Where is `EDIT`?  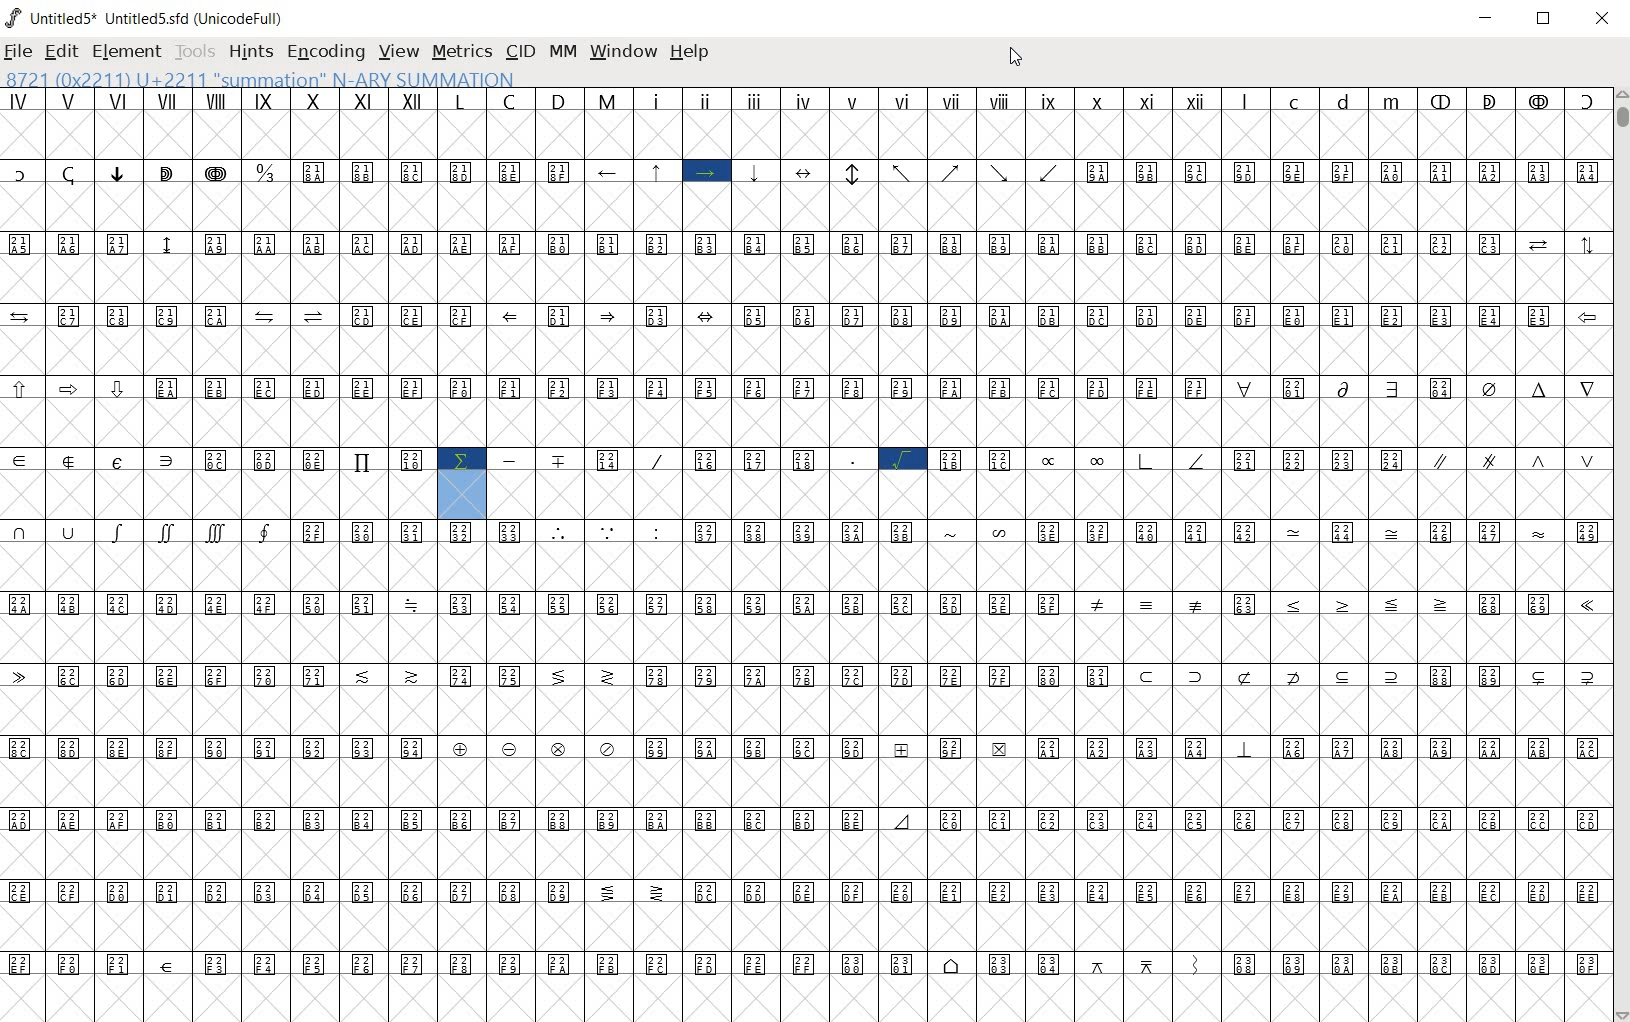 EDIT is located at coordinates (61, 53).